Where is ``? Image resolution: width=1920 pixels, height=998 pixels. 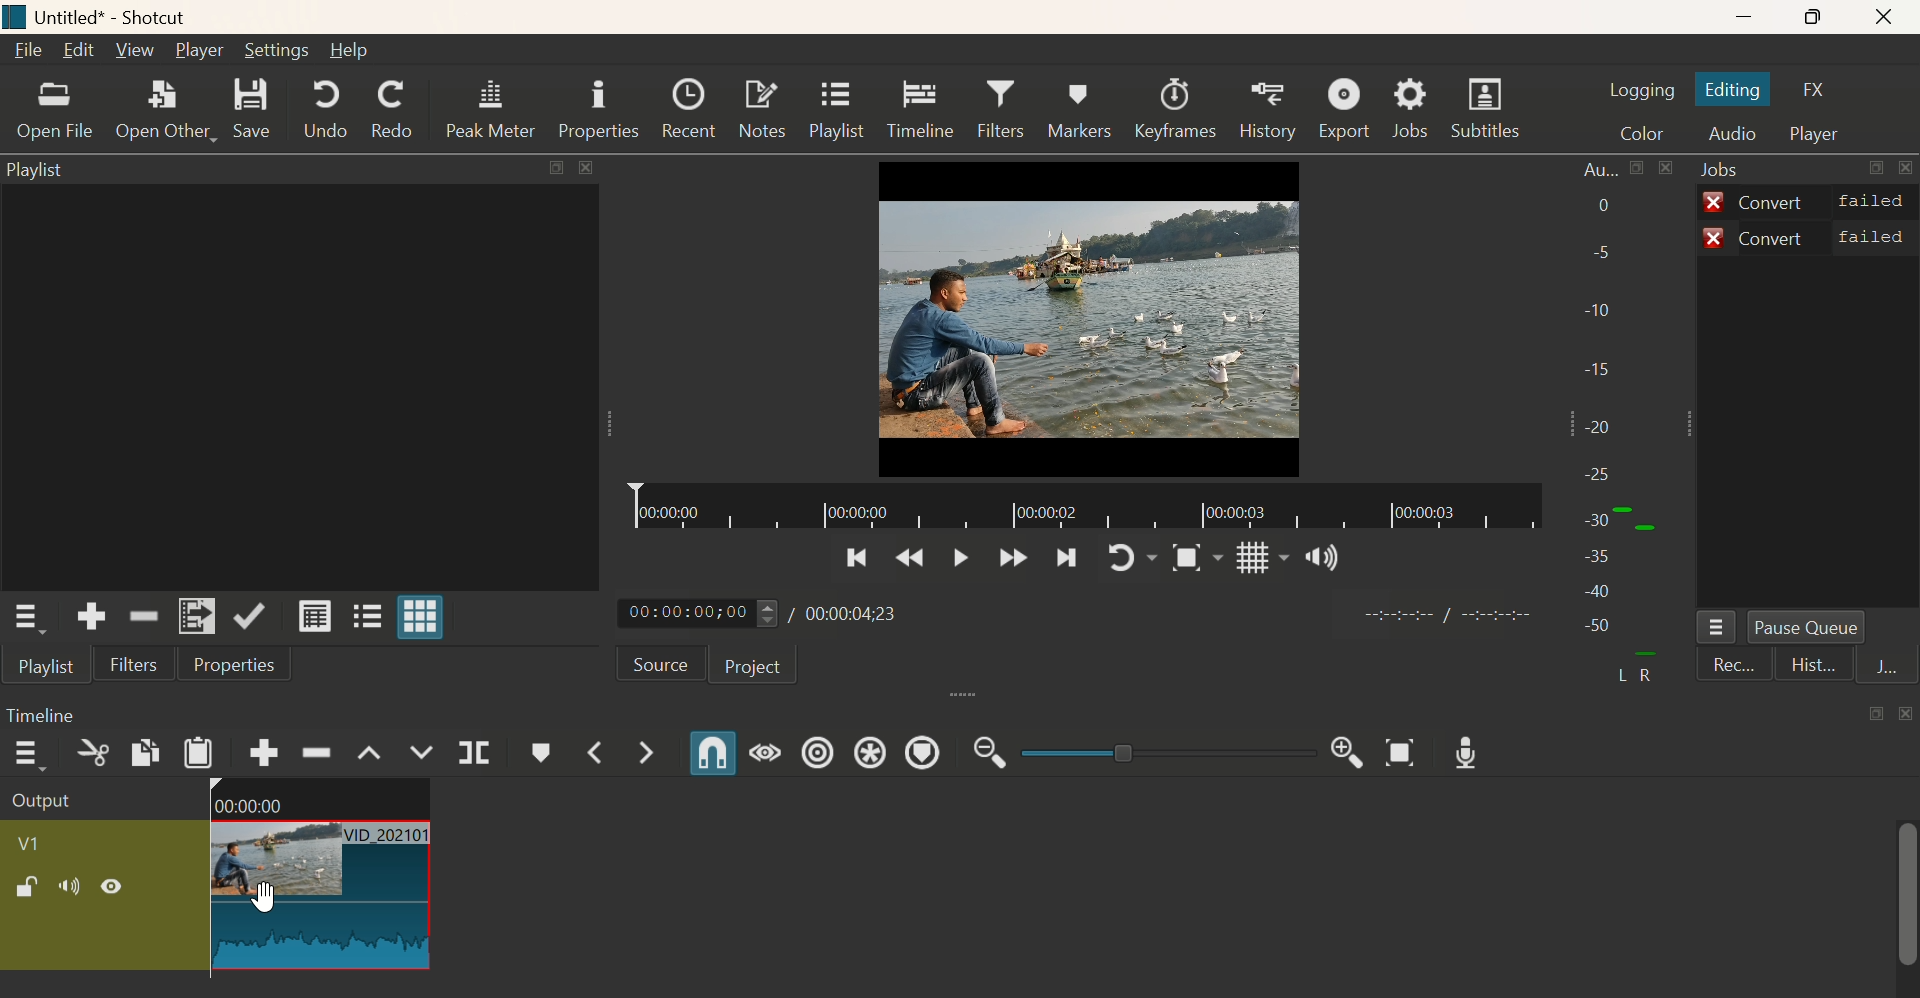
 is located at coordinates (665, 663).